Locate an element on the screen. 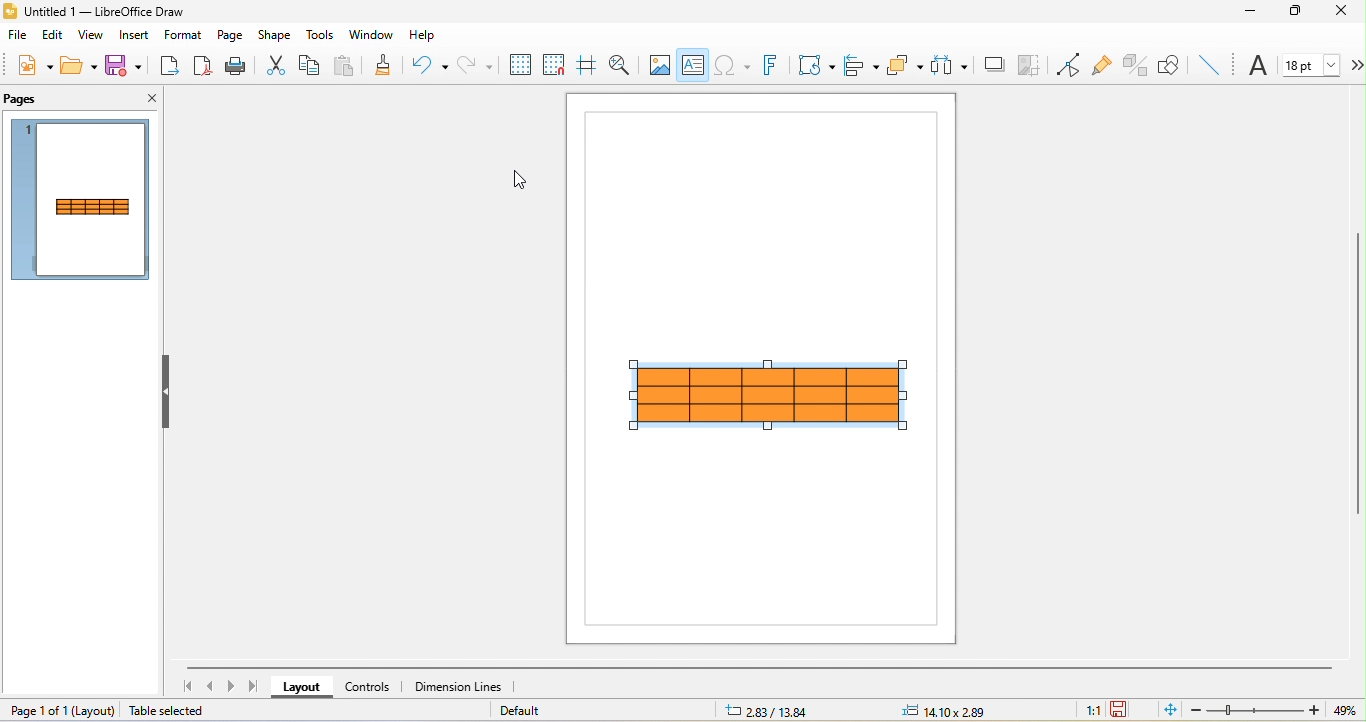  crop image is located at coordinates (1032, 65).